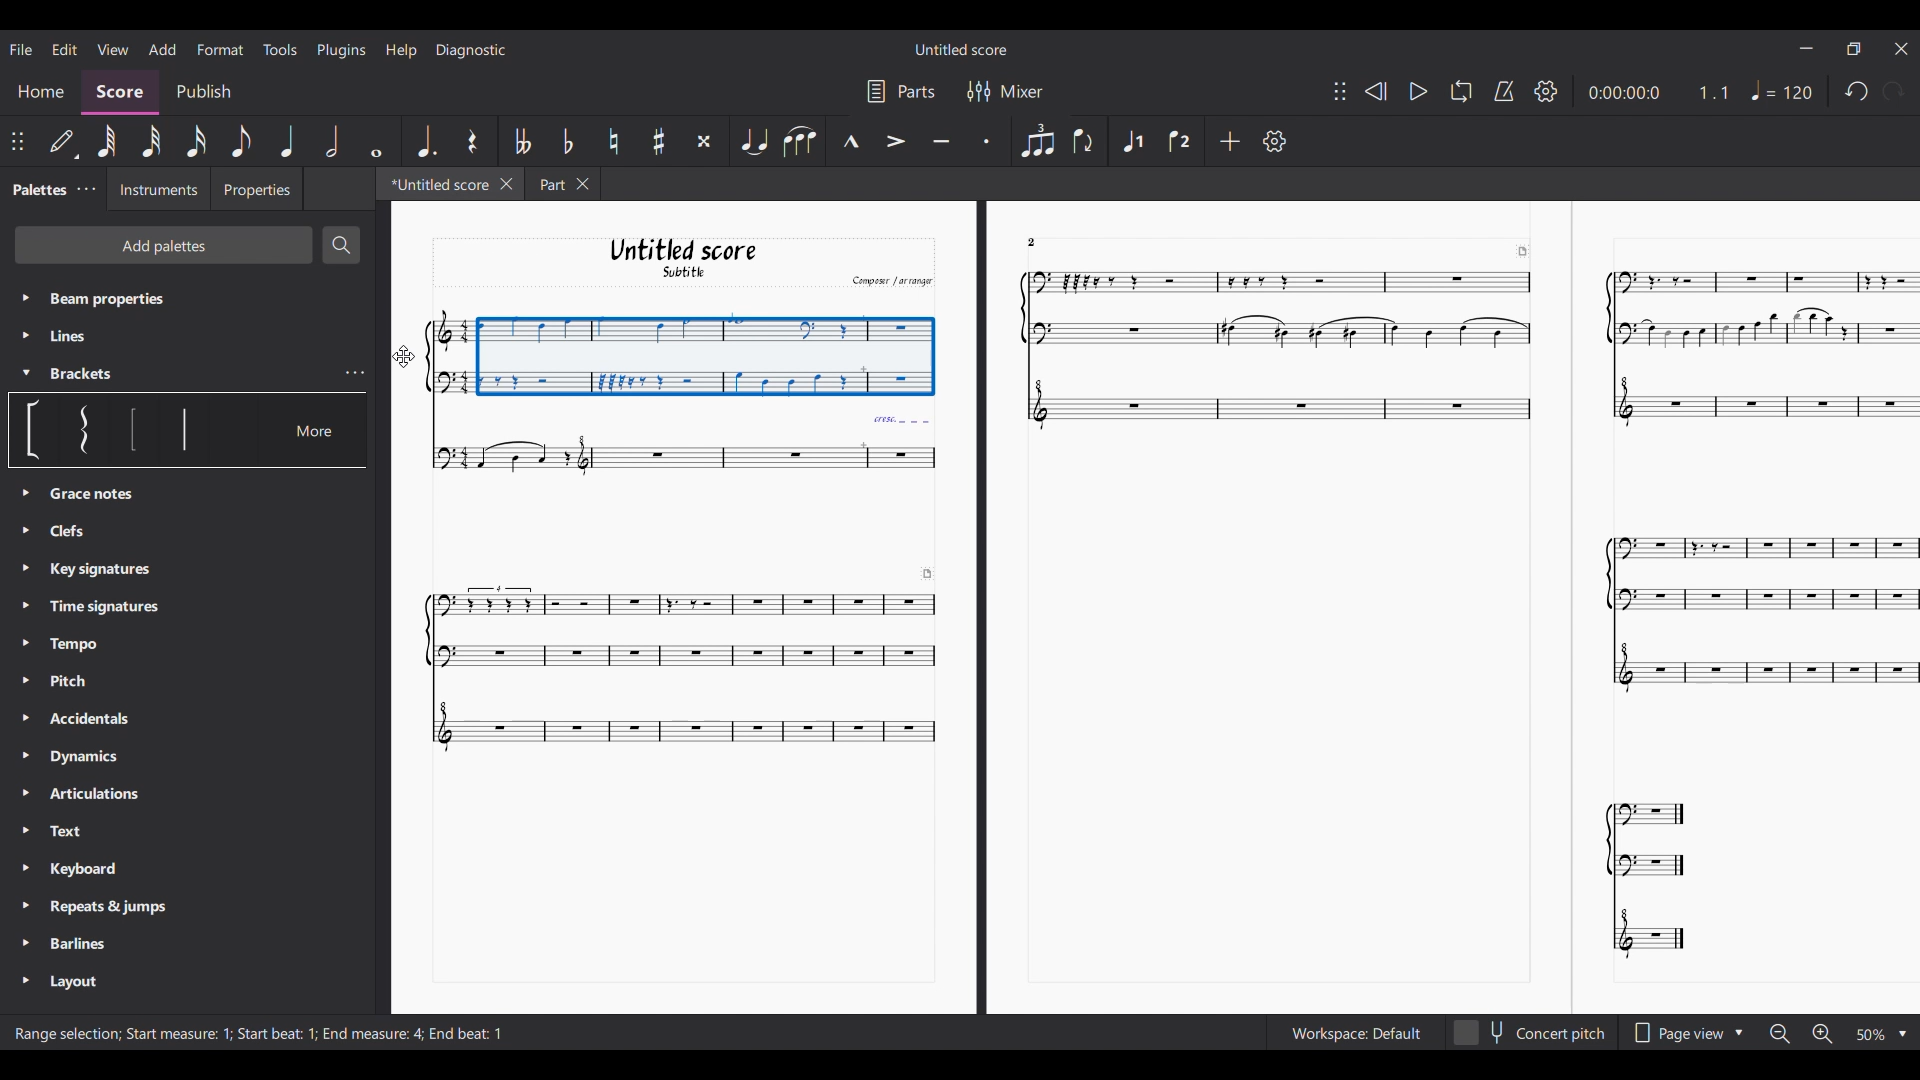  Describe the element at coordinates (26, 567) in the screenshot. I see `` at that location.